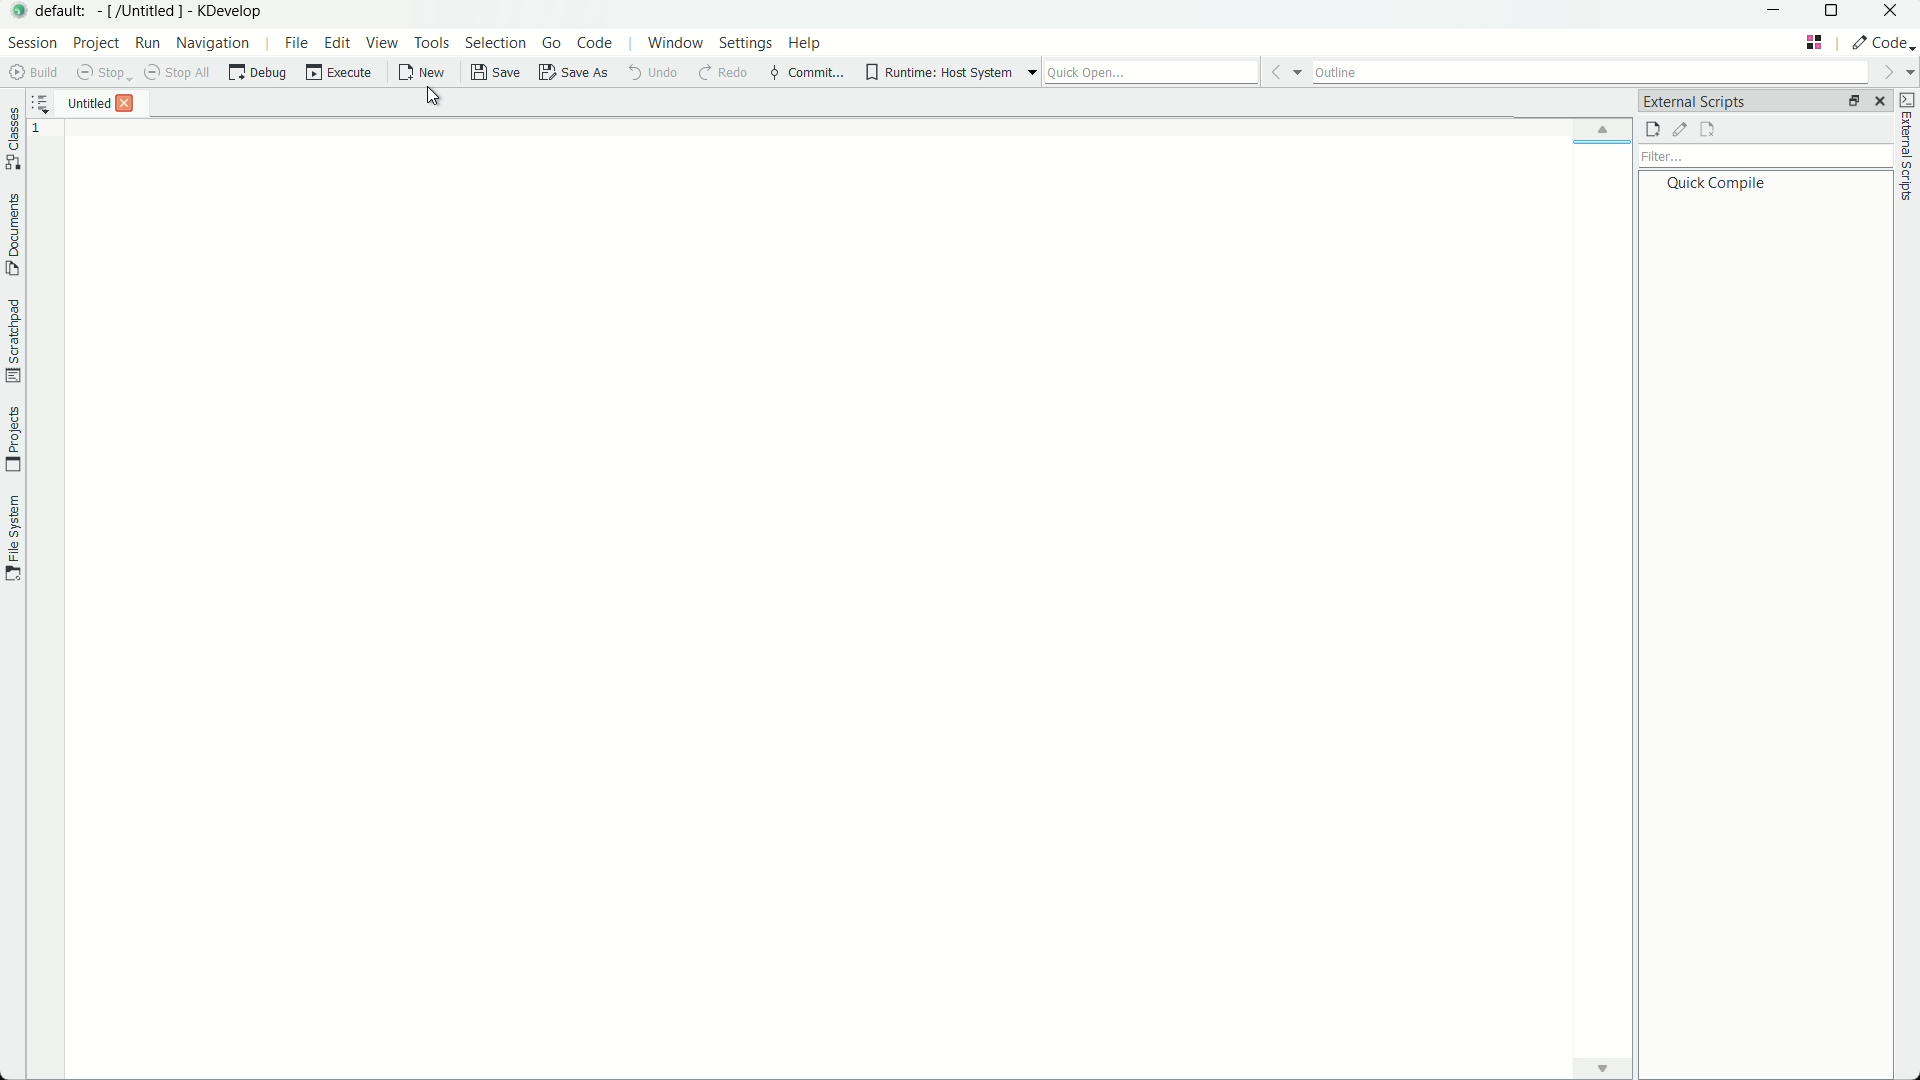  I want to click on remove external scripts, so click(1707, 130).